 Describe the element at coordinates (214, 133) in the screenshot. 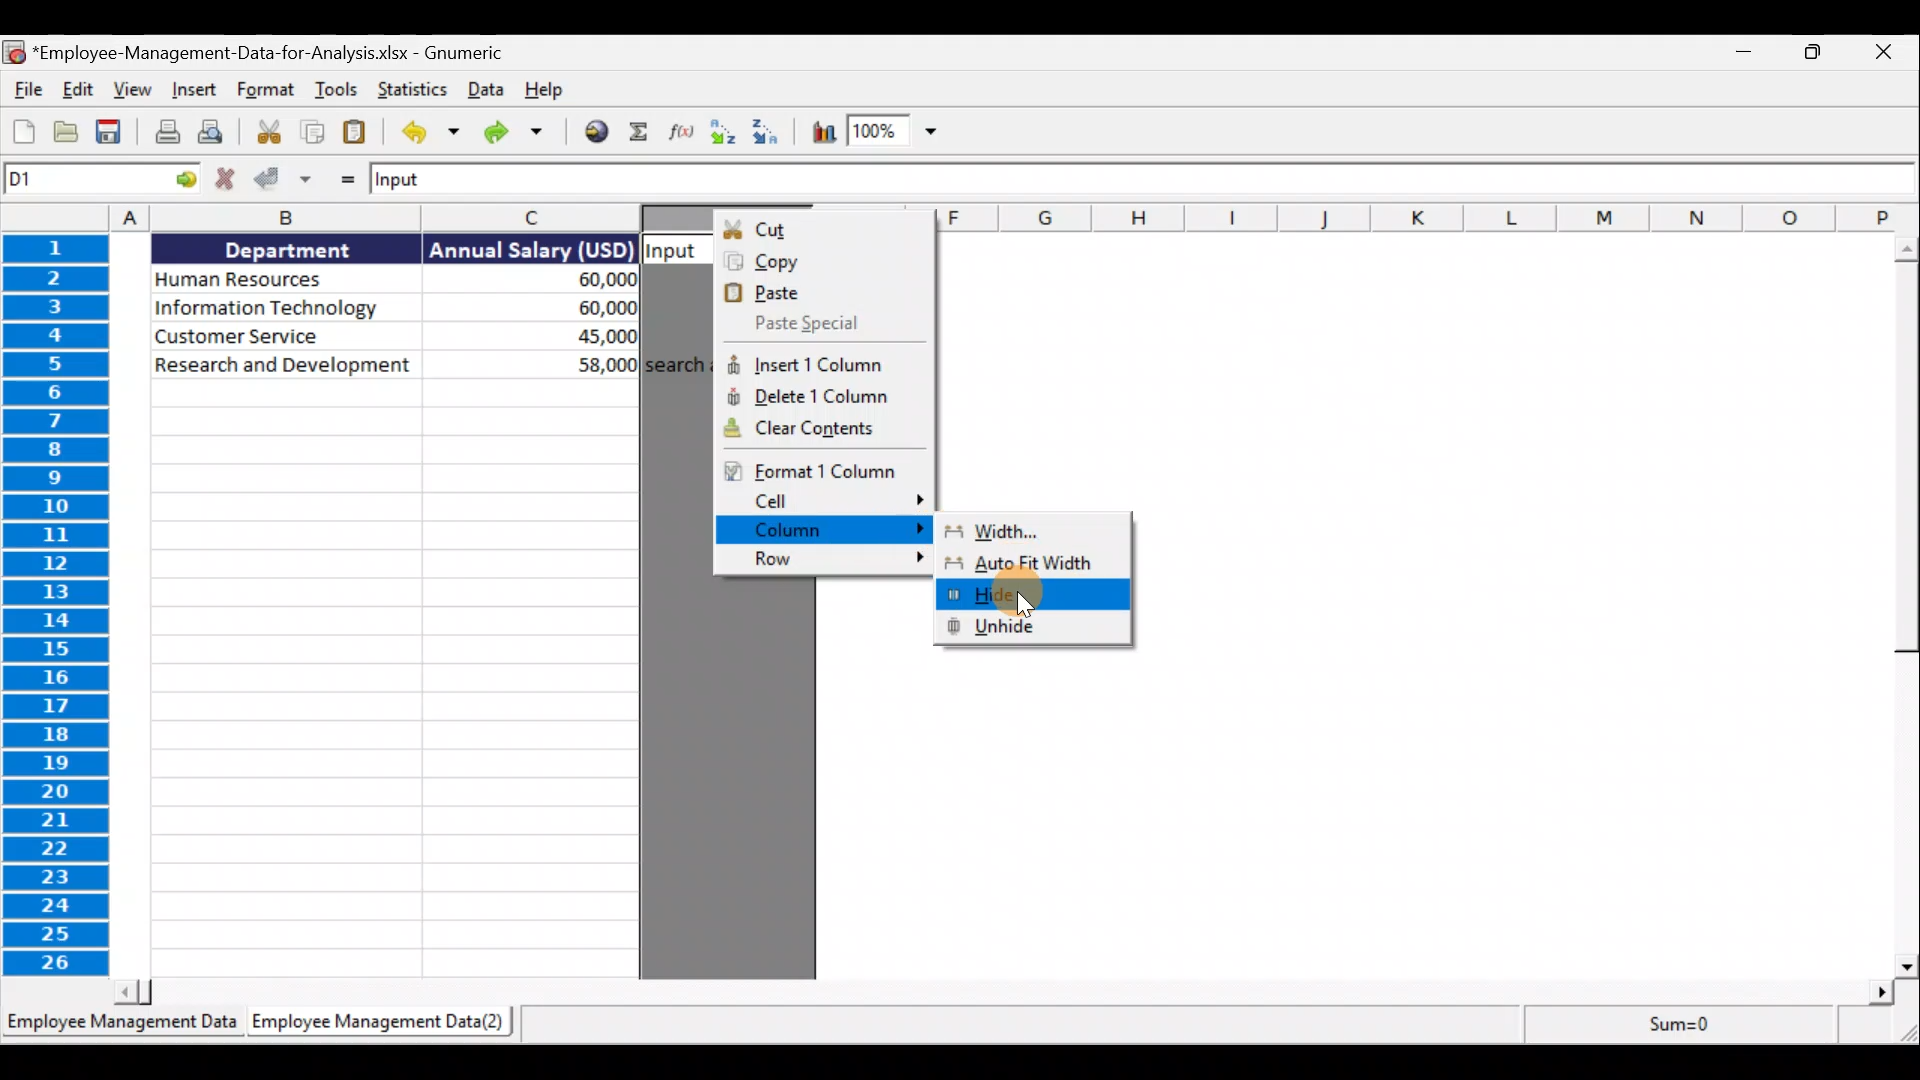

I see `Print preview` at that location.